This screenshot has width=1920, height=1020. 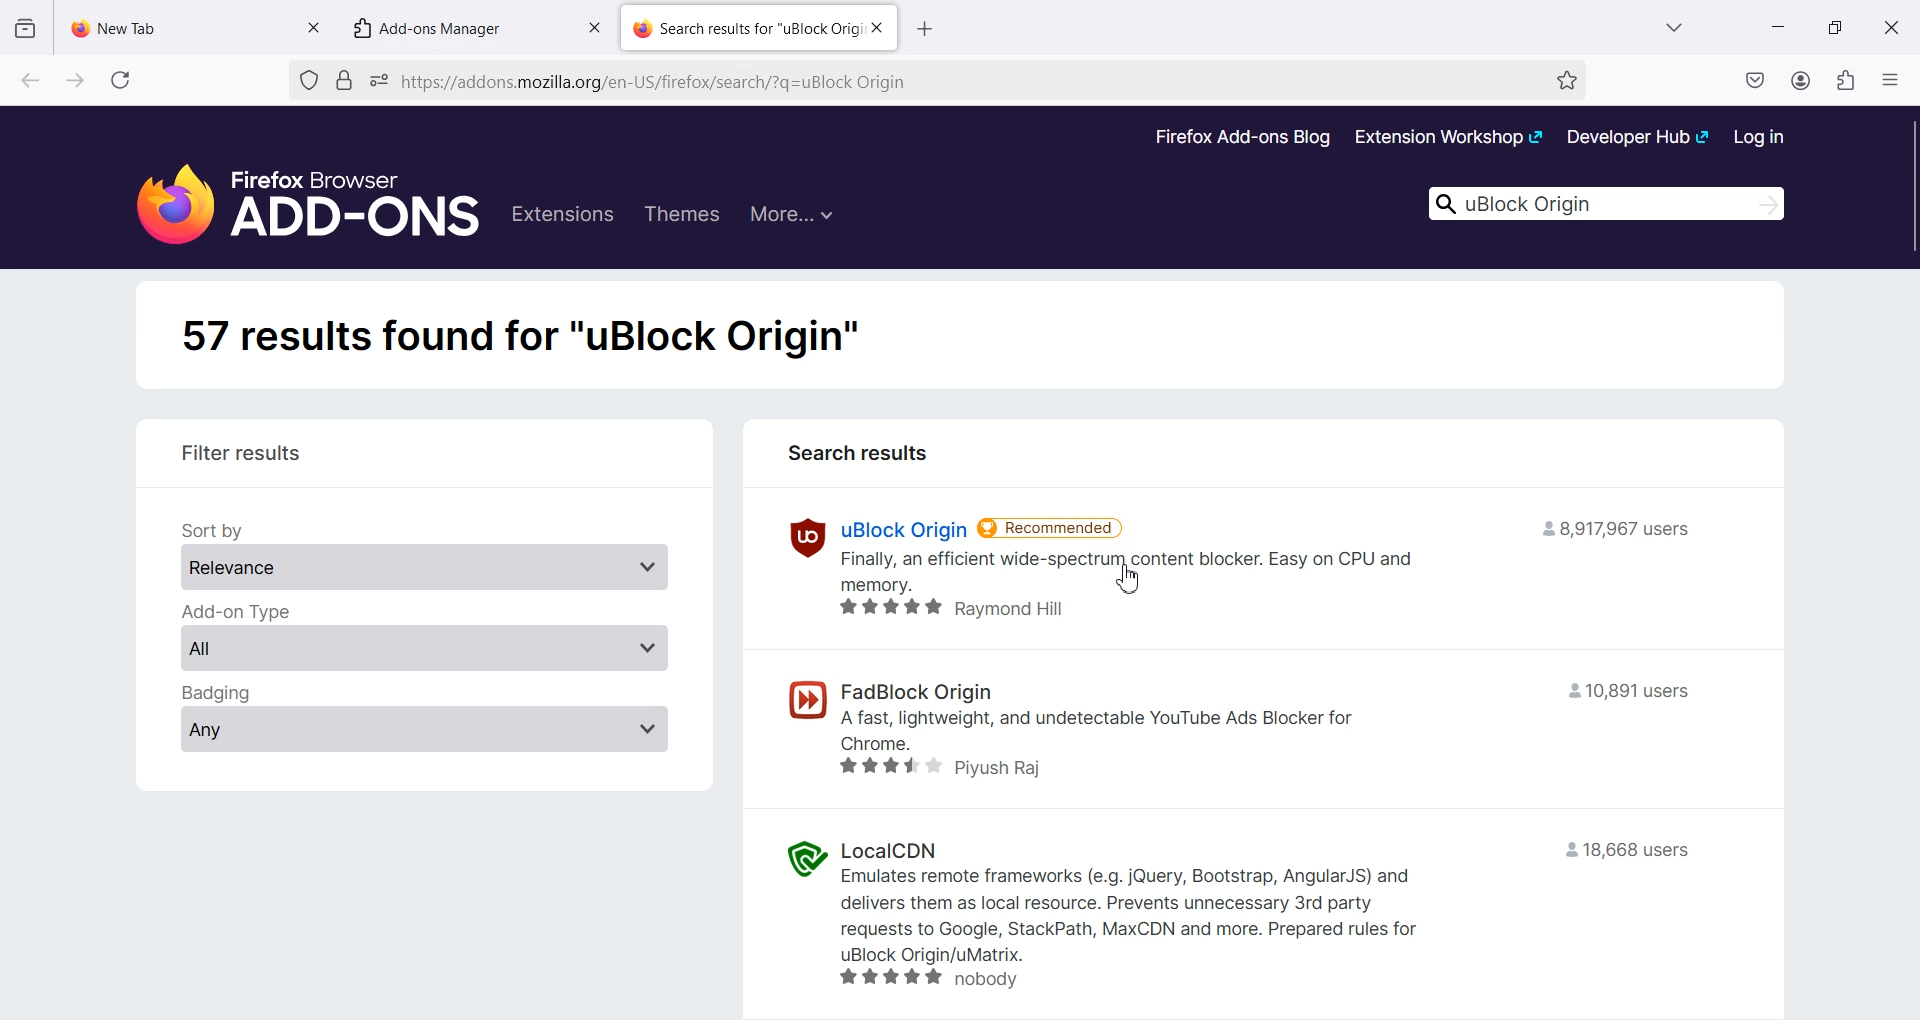 What do you see at coordinates (923, 685) in the screenshot?
I see `FadBlock origin` at bounding box center [923, 685].